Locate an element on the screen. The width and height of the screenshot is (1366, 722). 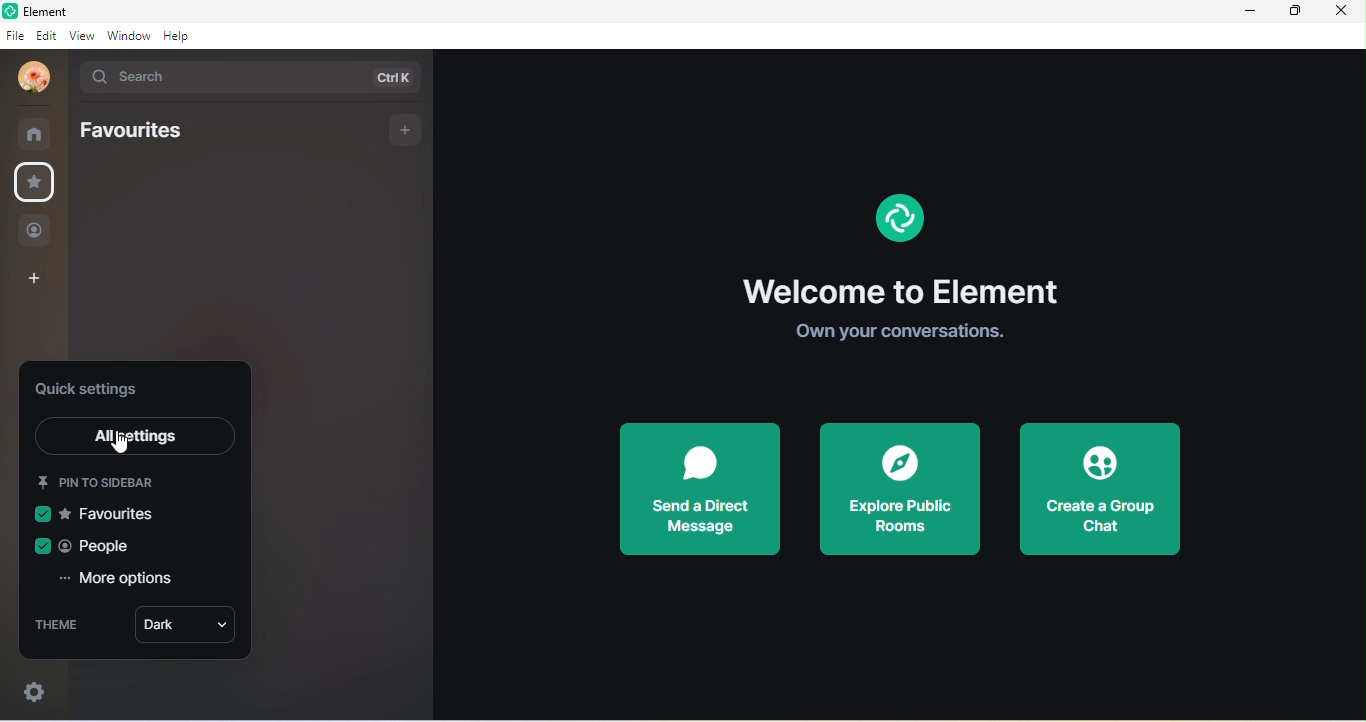
view is located at coordinates (83, 35).